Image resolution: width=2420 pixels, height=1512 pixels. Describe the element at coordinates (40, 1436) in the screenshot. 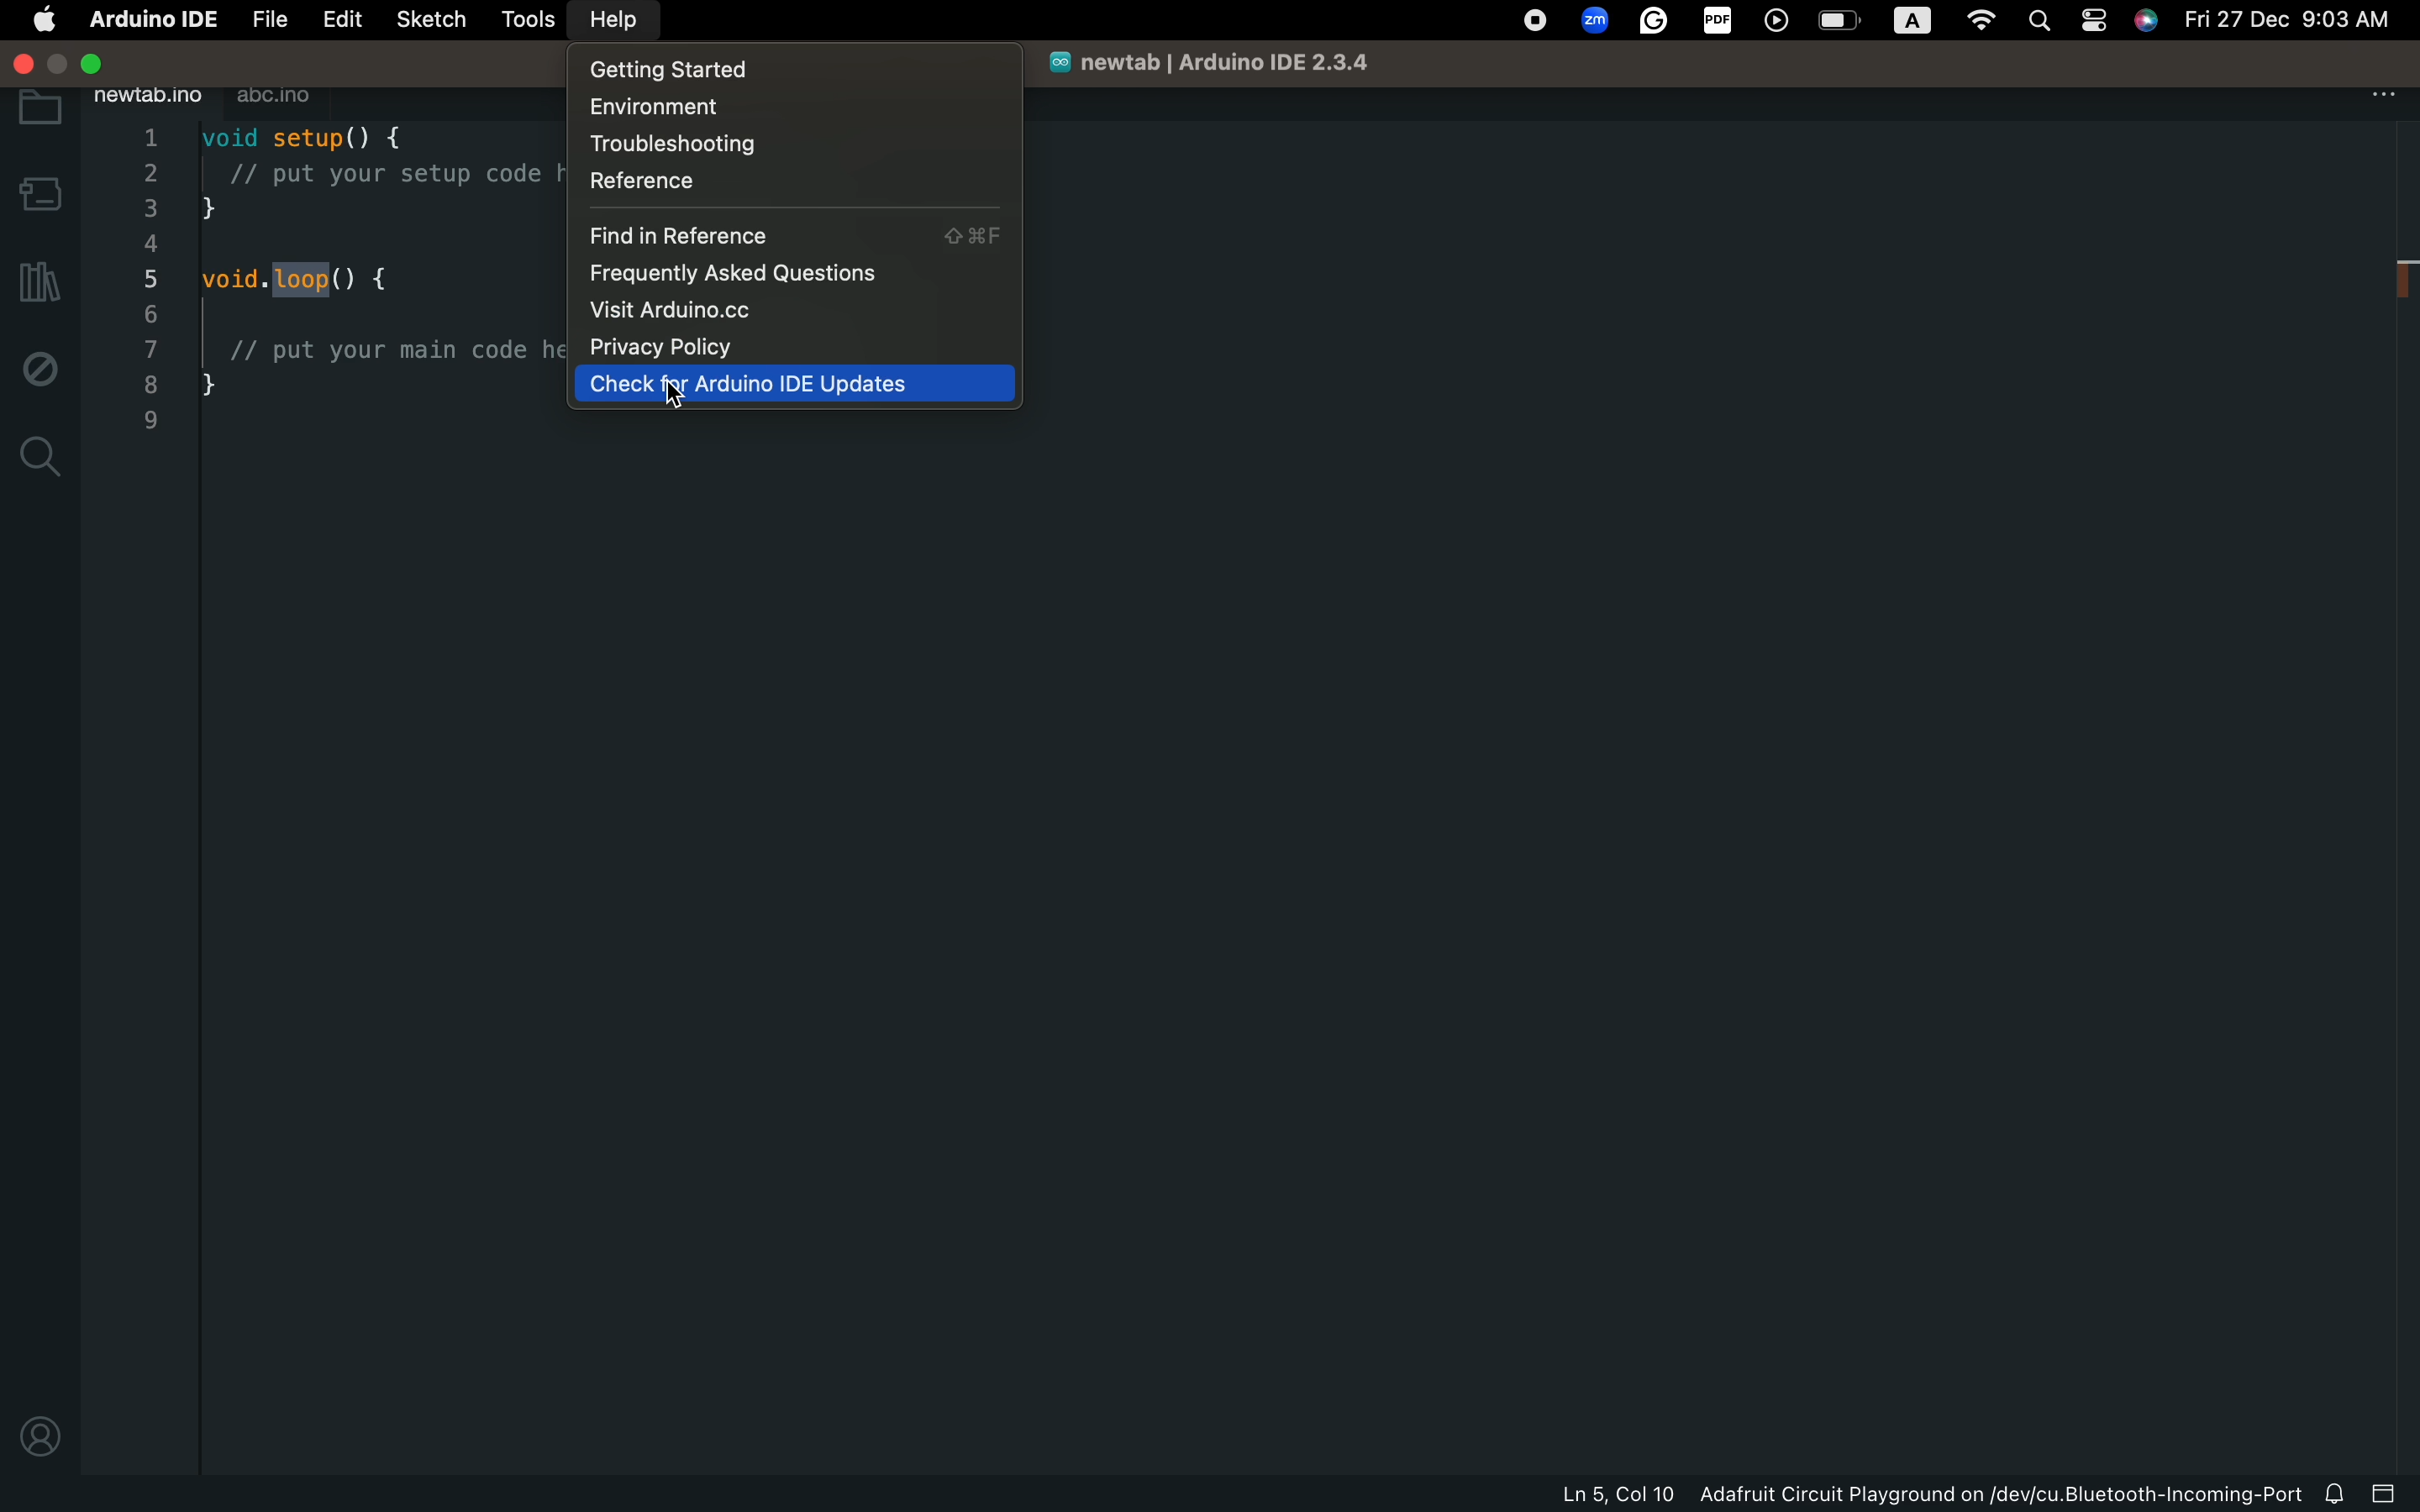

I see `profile` at that location.